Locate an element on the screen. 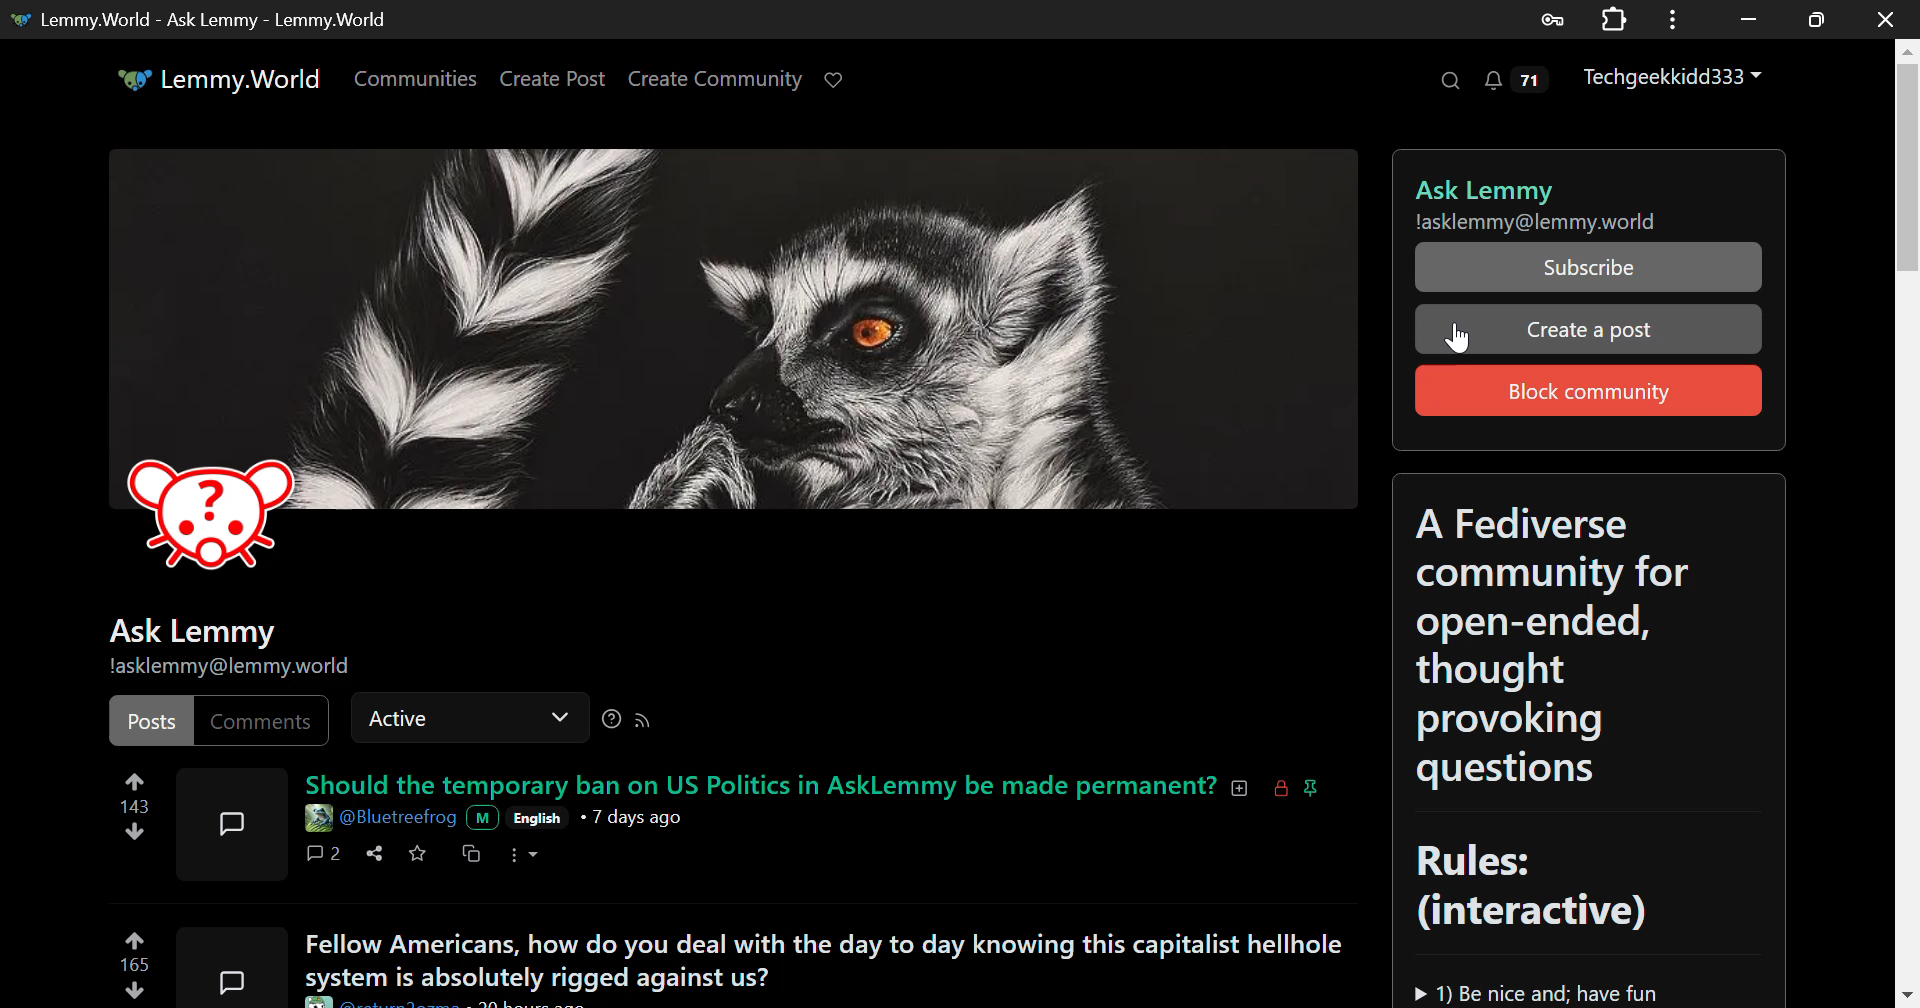  Lemmy.World is located at coordinates (222, 79).